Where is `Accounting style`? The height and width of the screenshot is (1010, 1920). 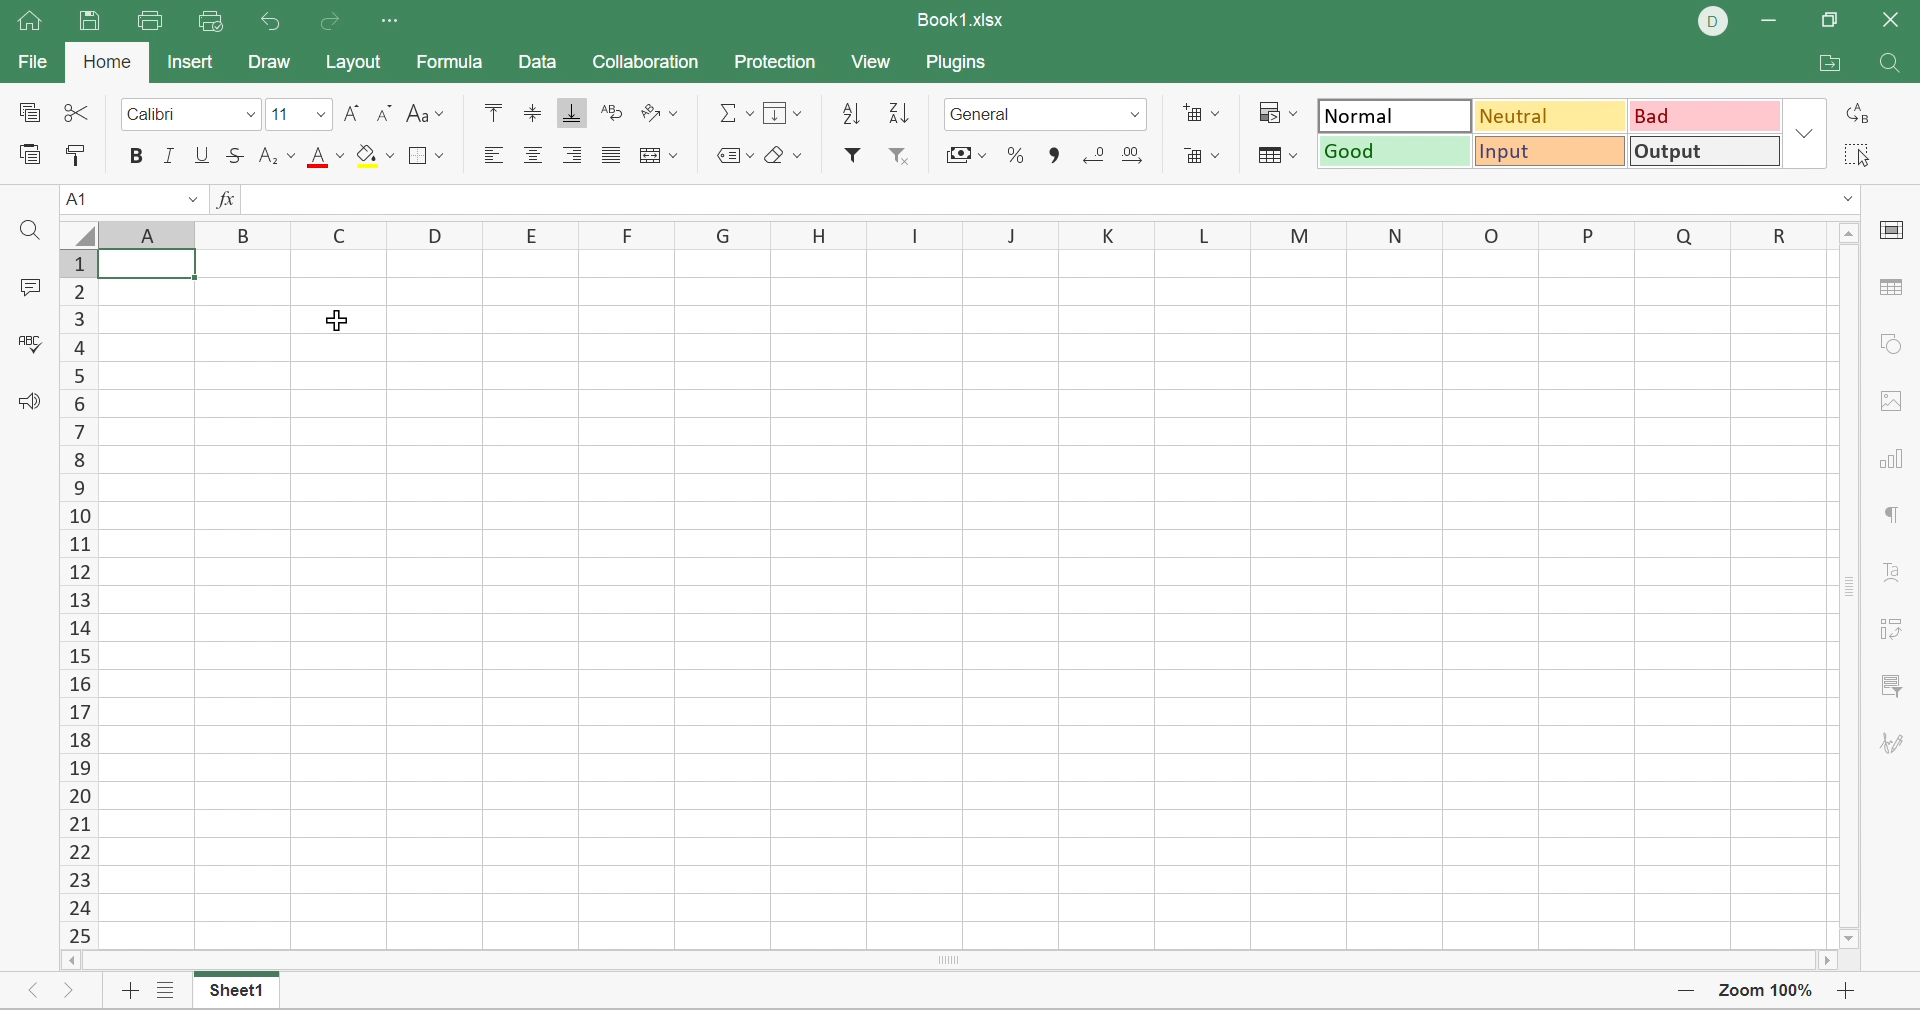 Accounting style is located at coordinates (963, 156).